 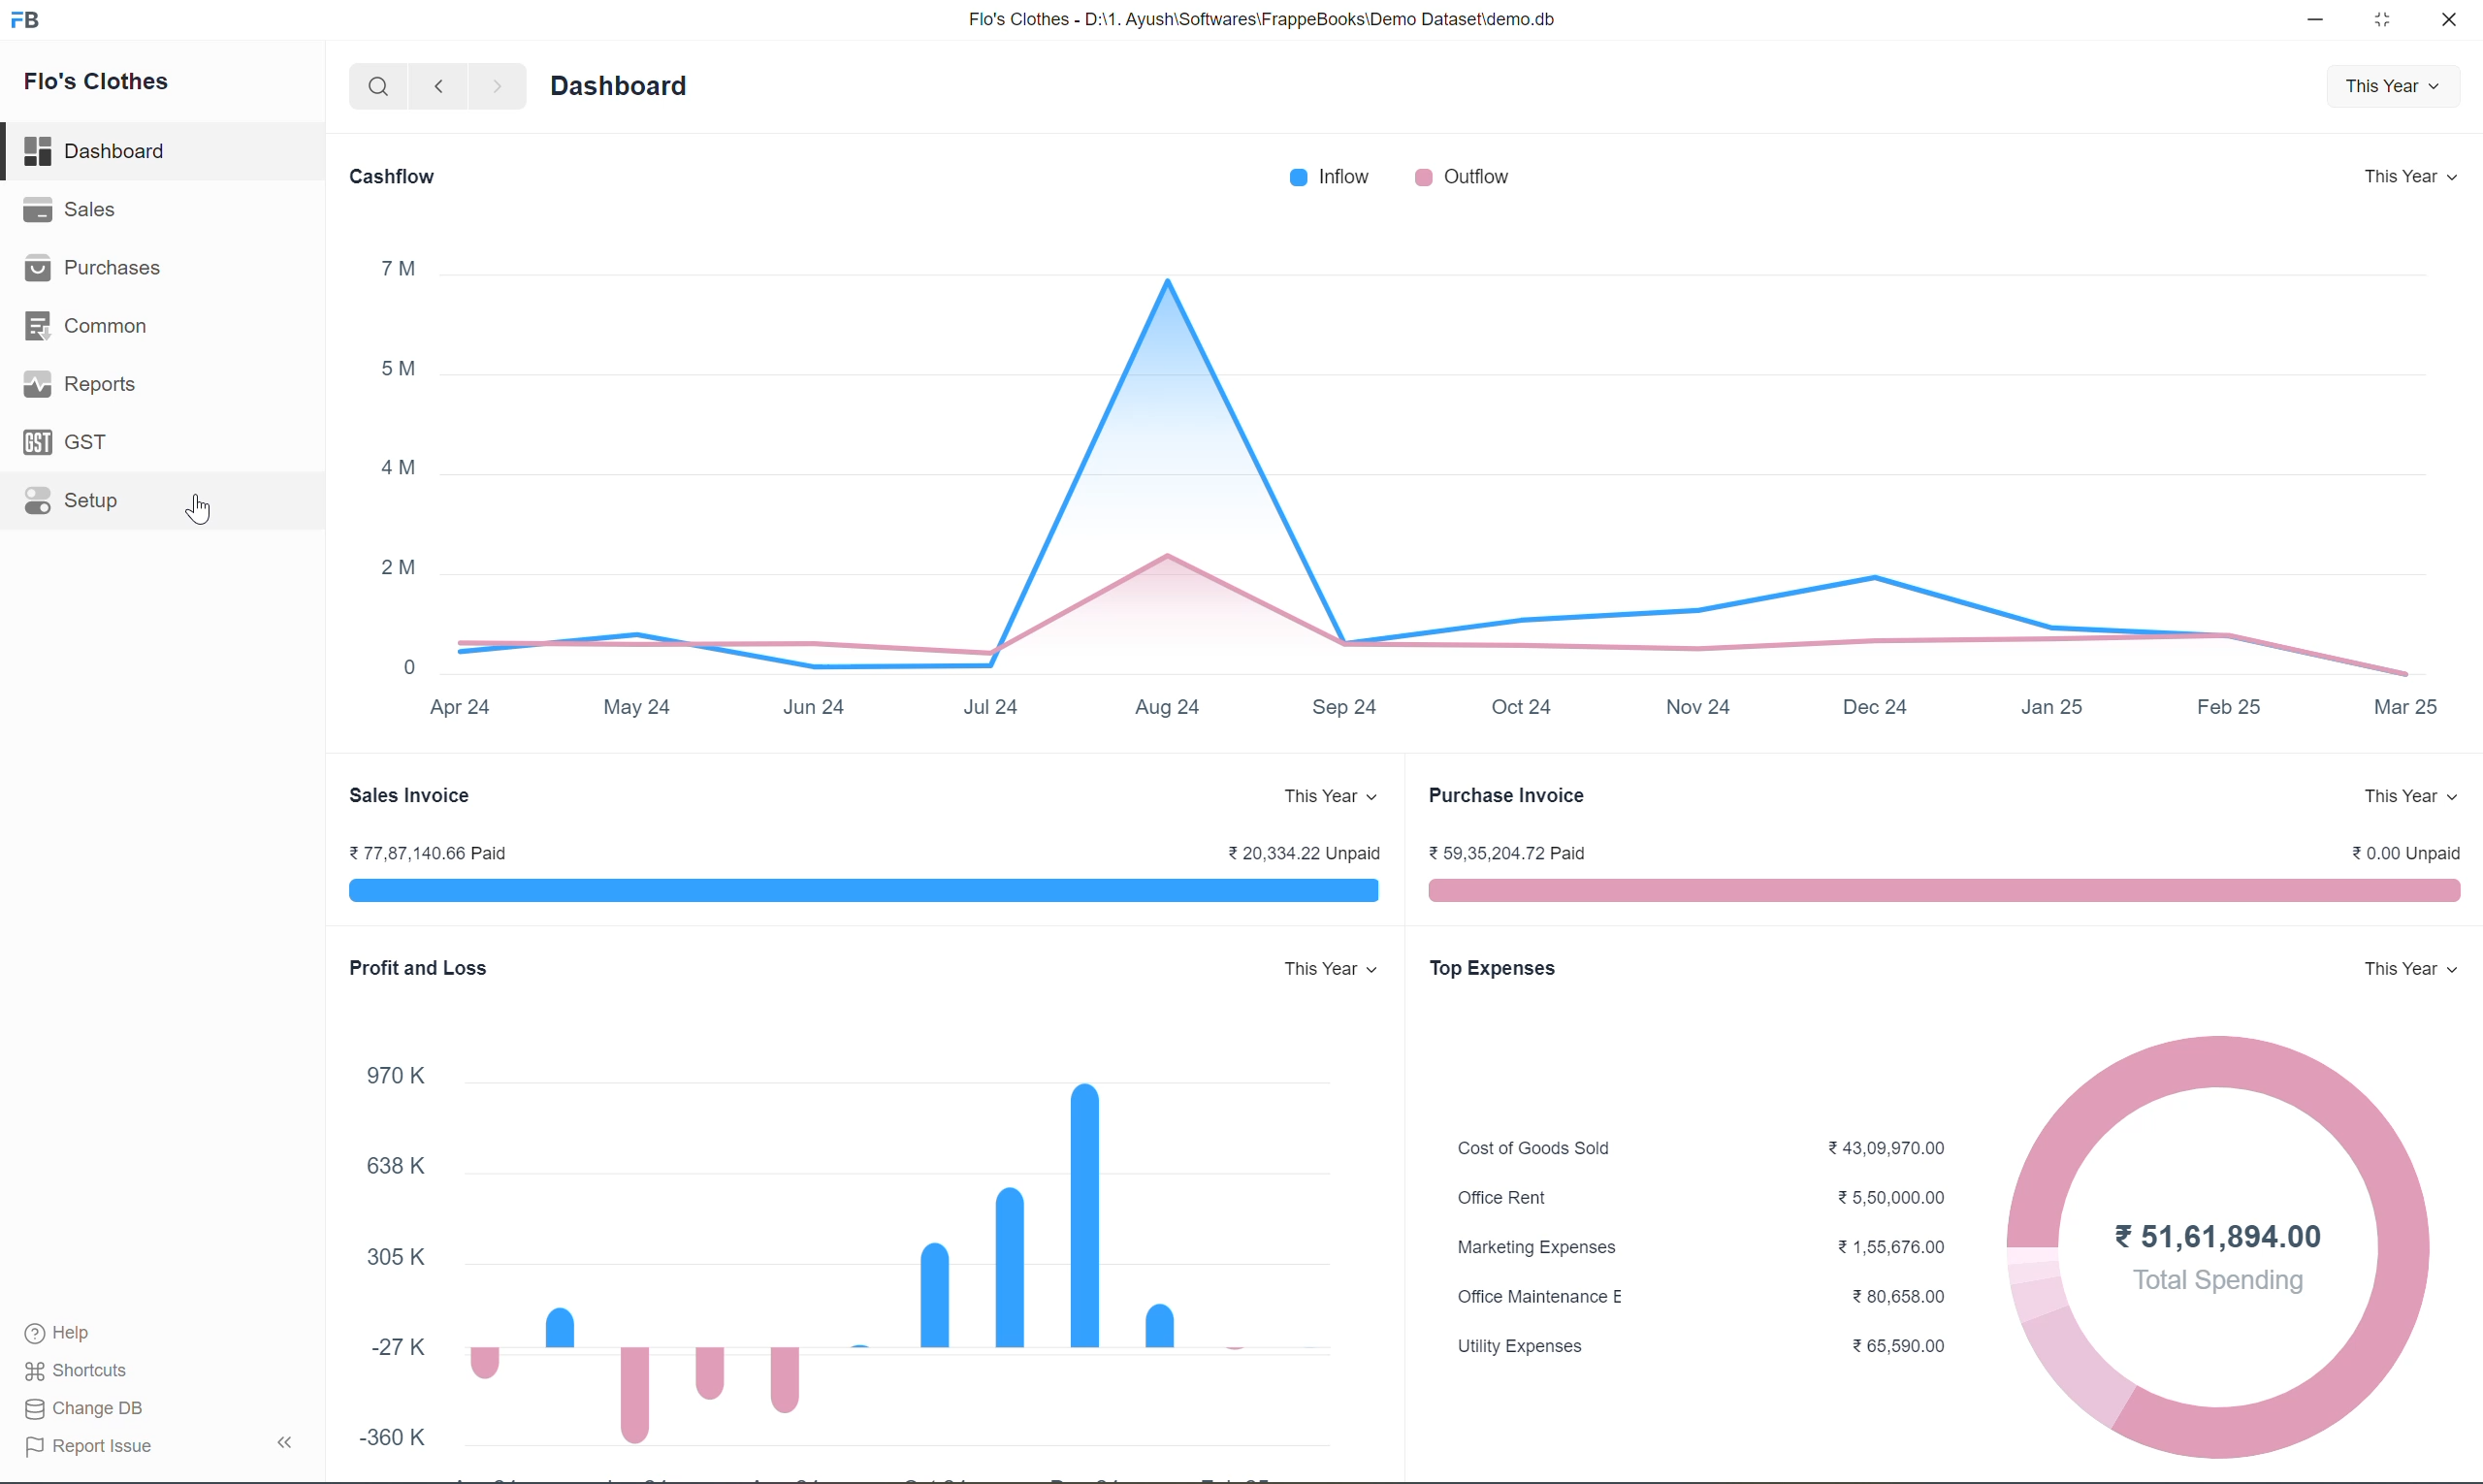 I want to click on 5M, so click(x=398, y=368).